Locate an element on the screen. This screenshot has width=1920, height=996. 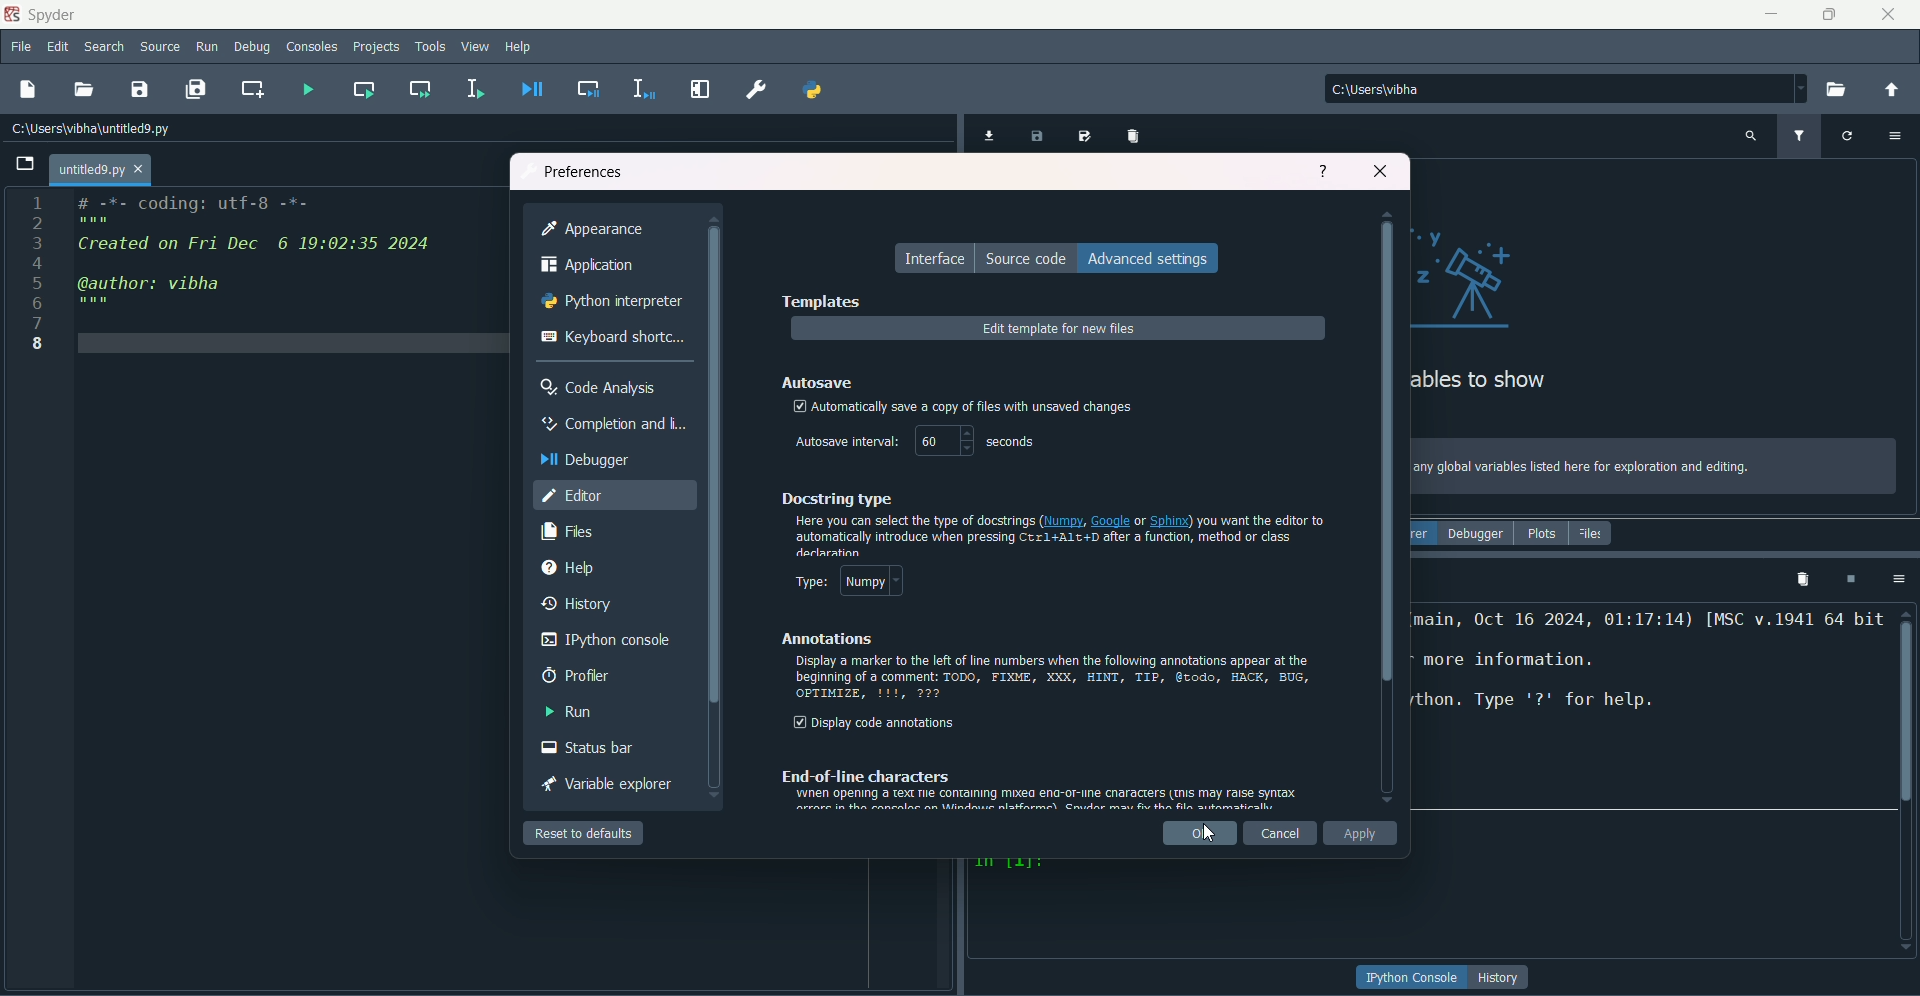
edit is located at coordinates (58, 48).